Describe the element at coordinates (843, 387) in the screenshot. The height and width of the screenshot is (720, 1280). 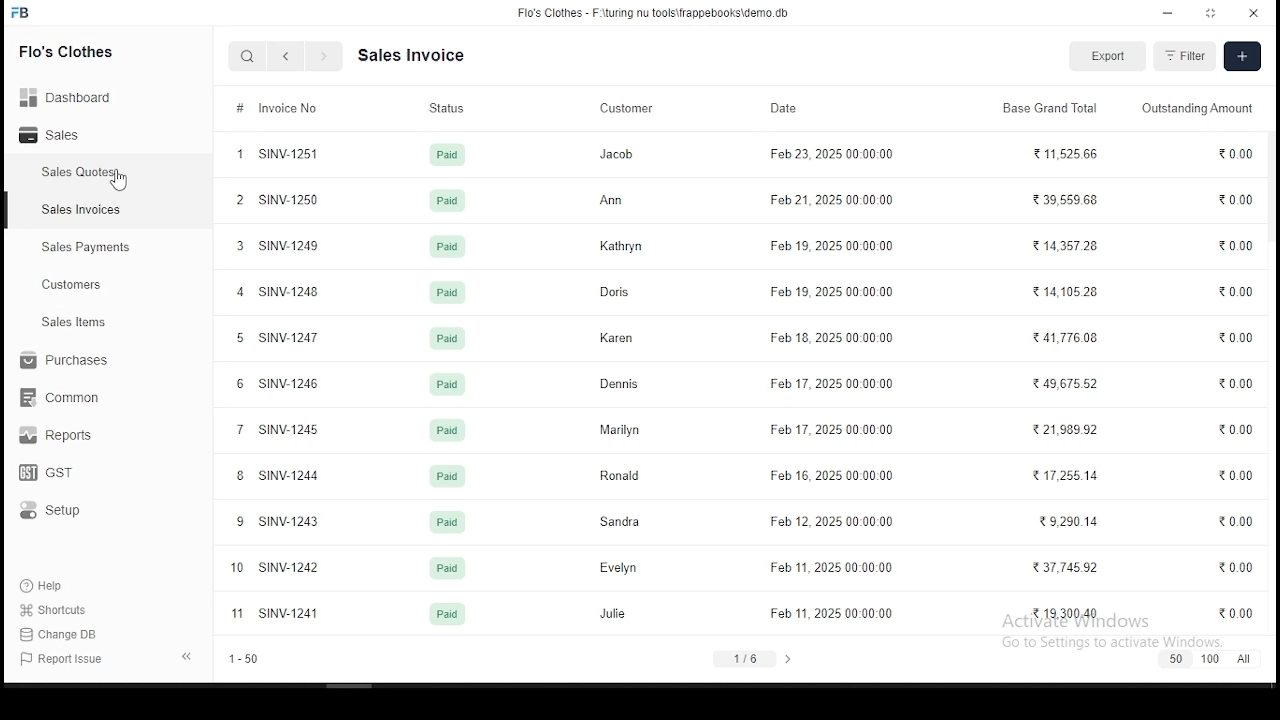
I see `Feb 17, 2025 00.00.00` at that location.